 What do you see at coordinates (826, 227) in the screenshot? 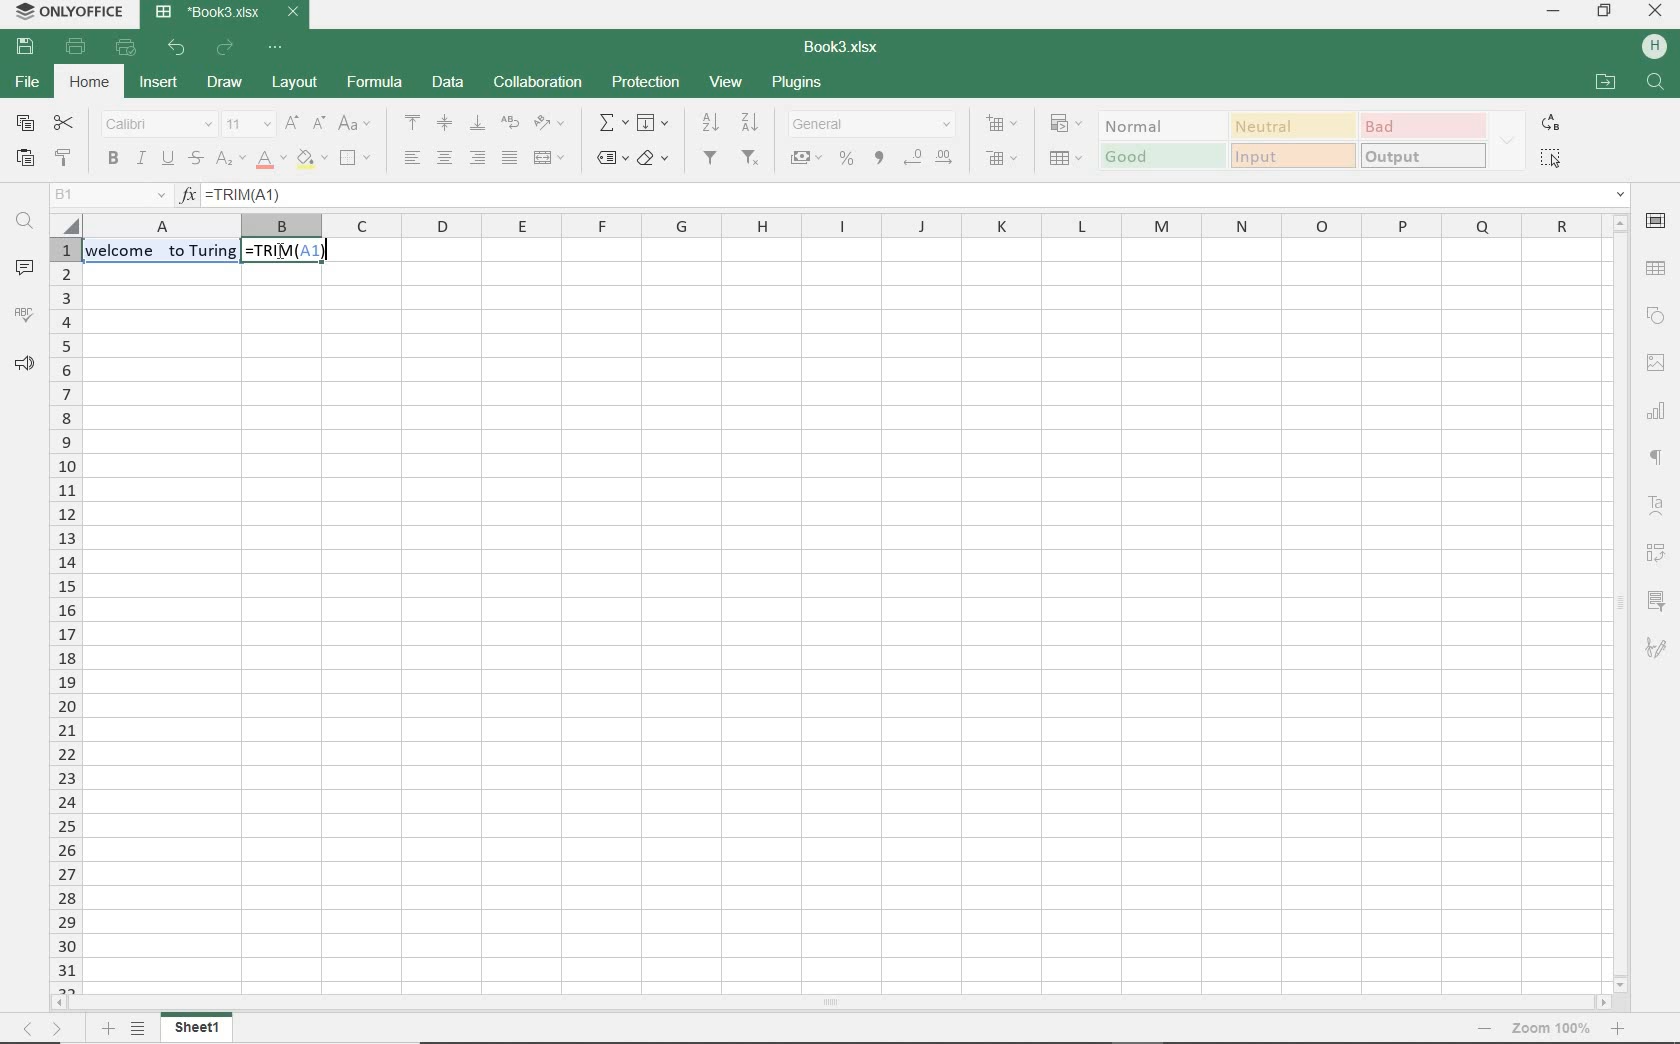
I see `columns` at bounding box center [826, 227].